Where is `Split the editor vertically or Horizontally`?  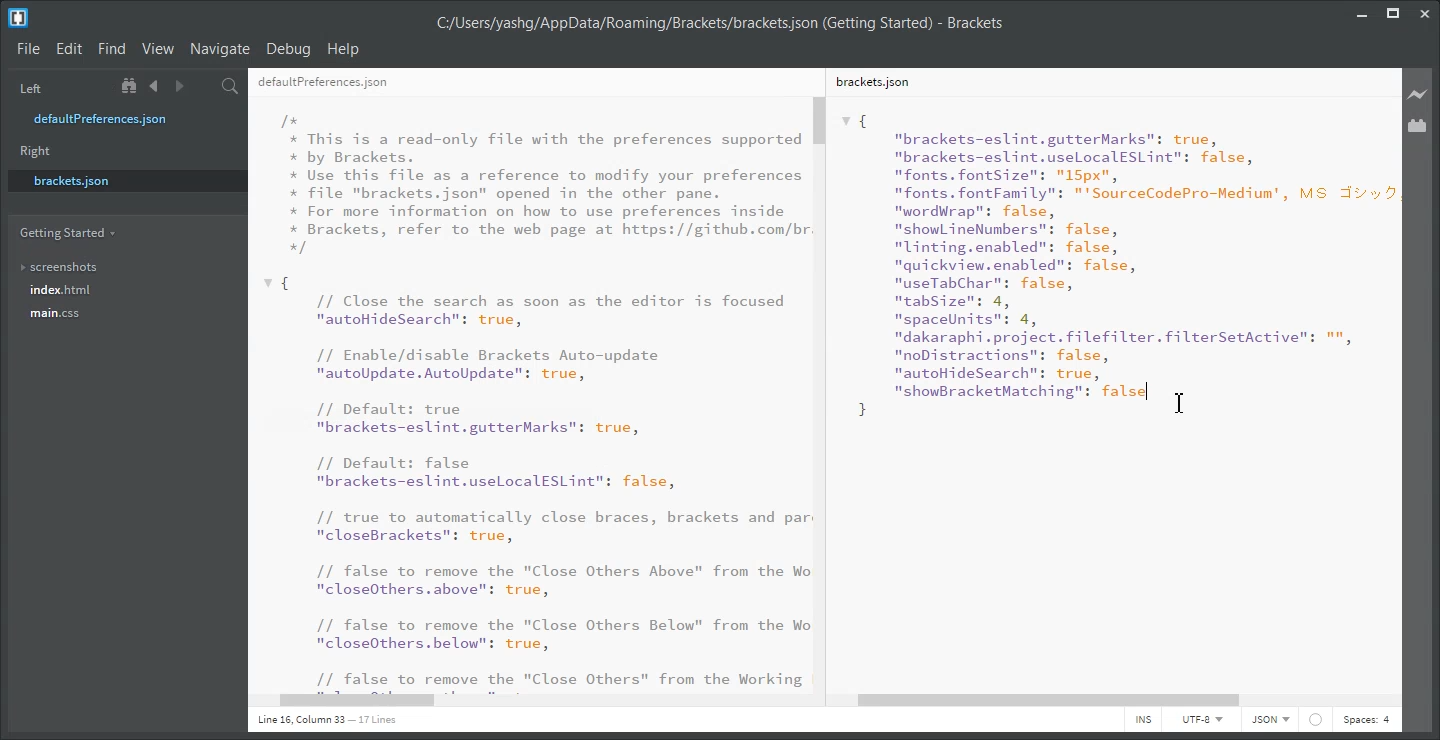 Split the editor vertically or Horizontally is located at coordinates (204, 86).